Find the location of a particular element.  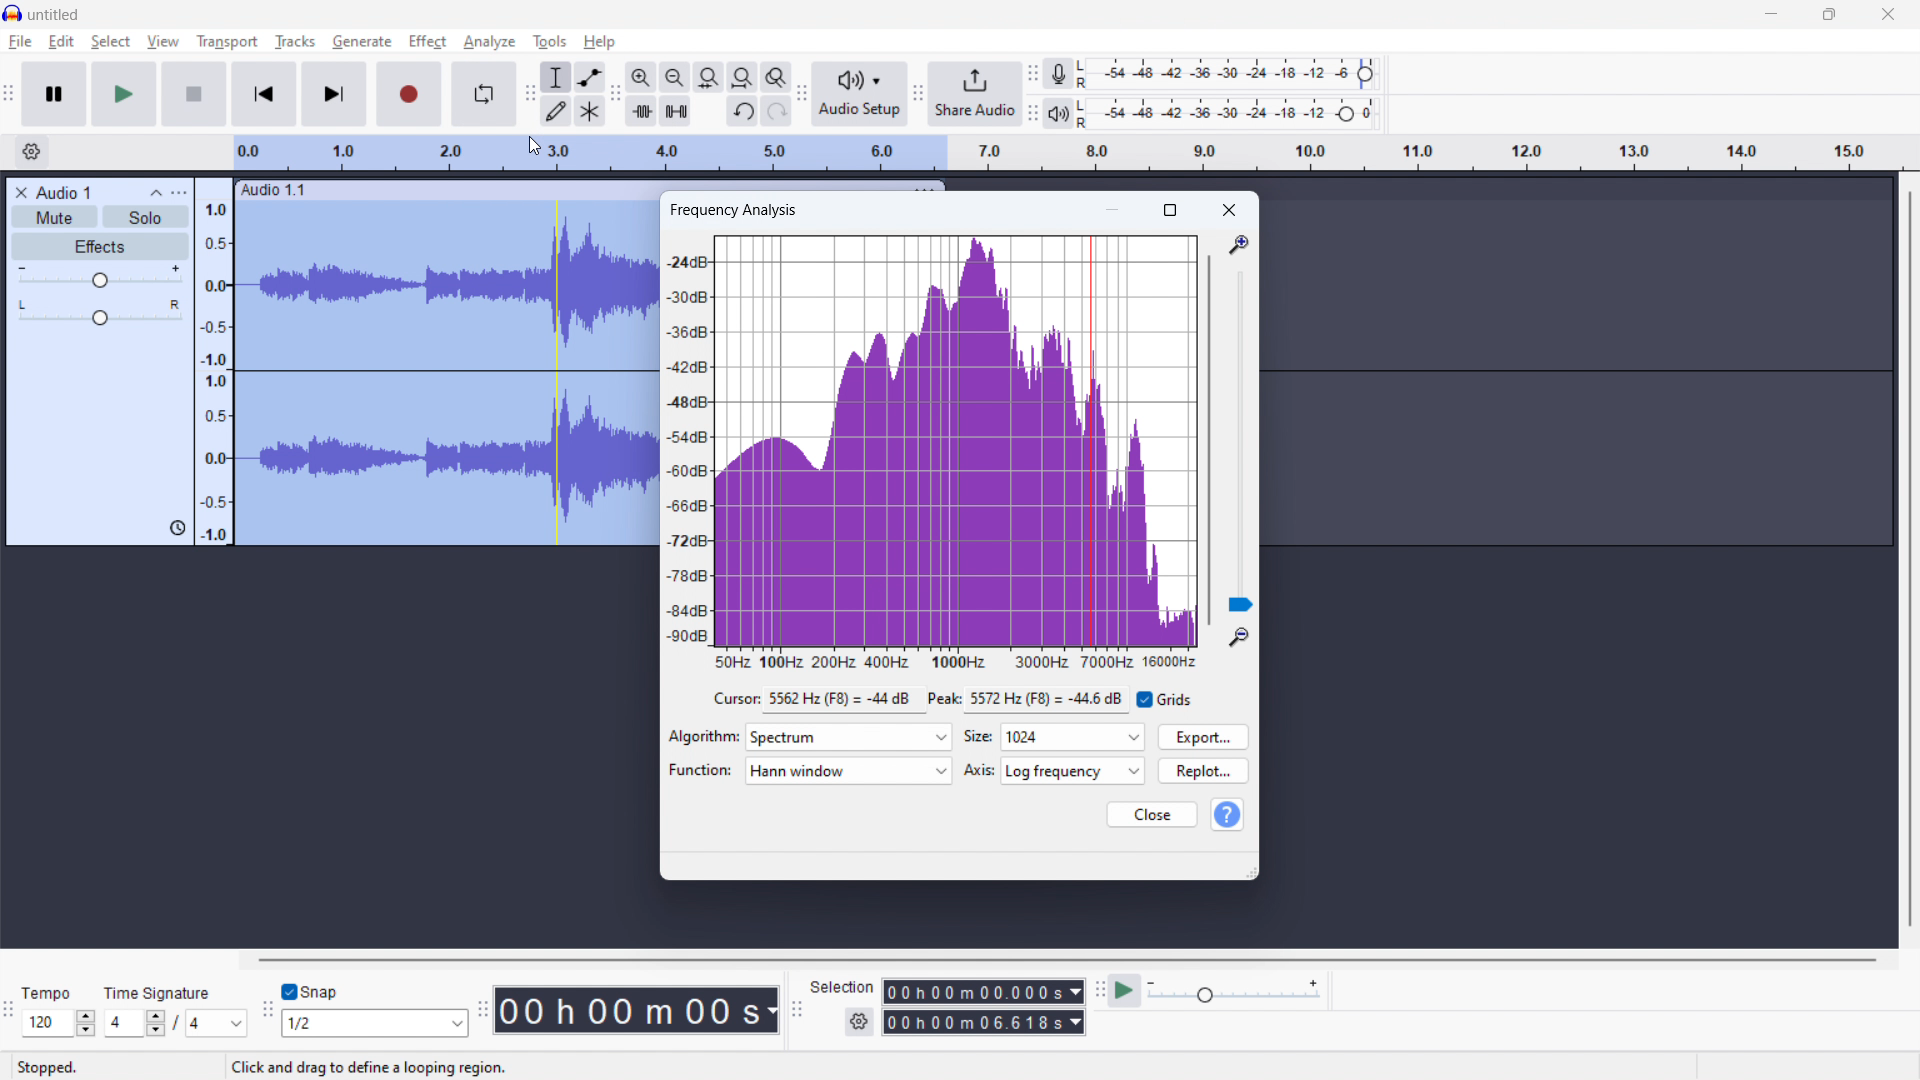

tracks is located at coordinates (295, 40).